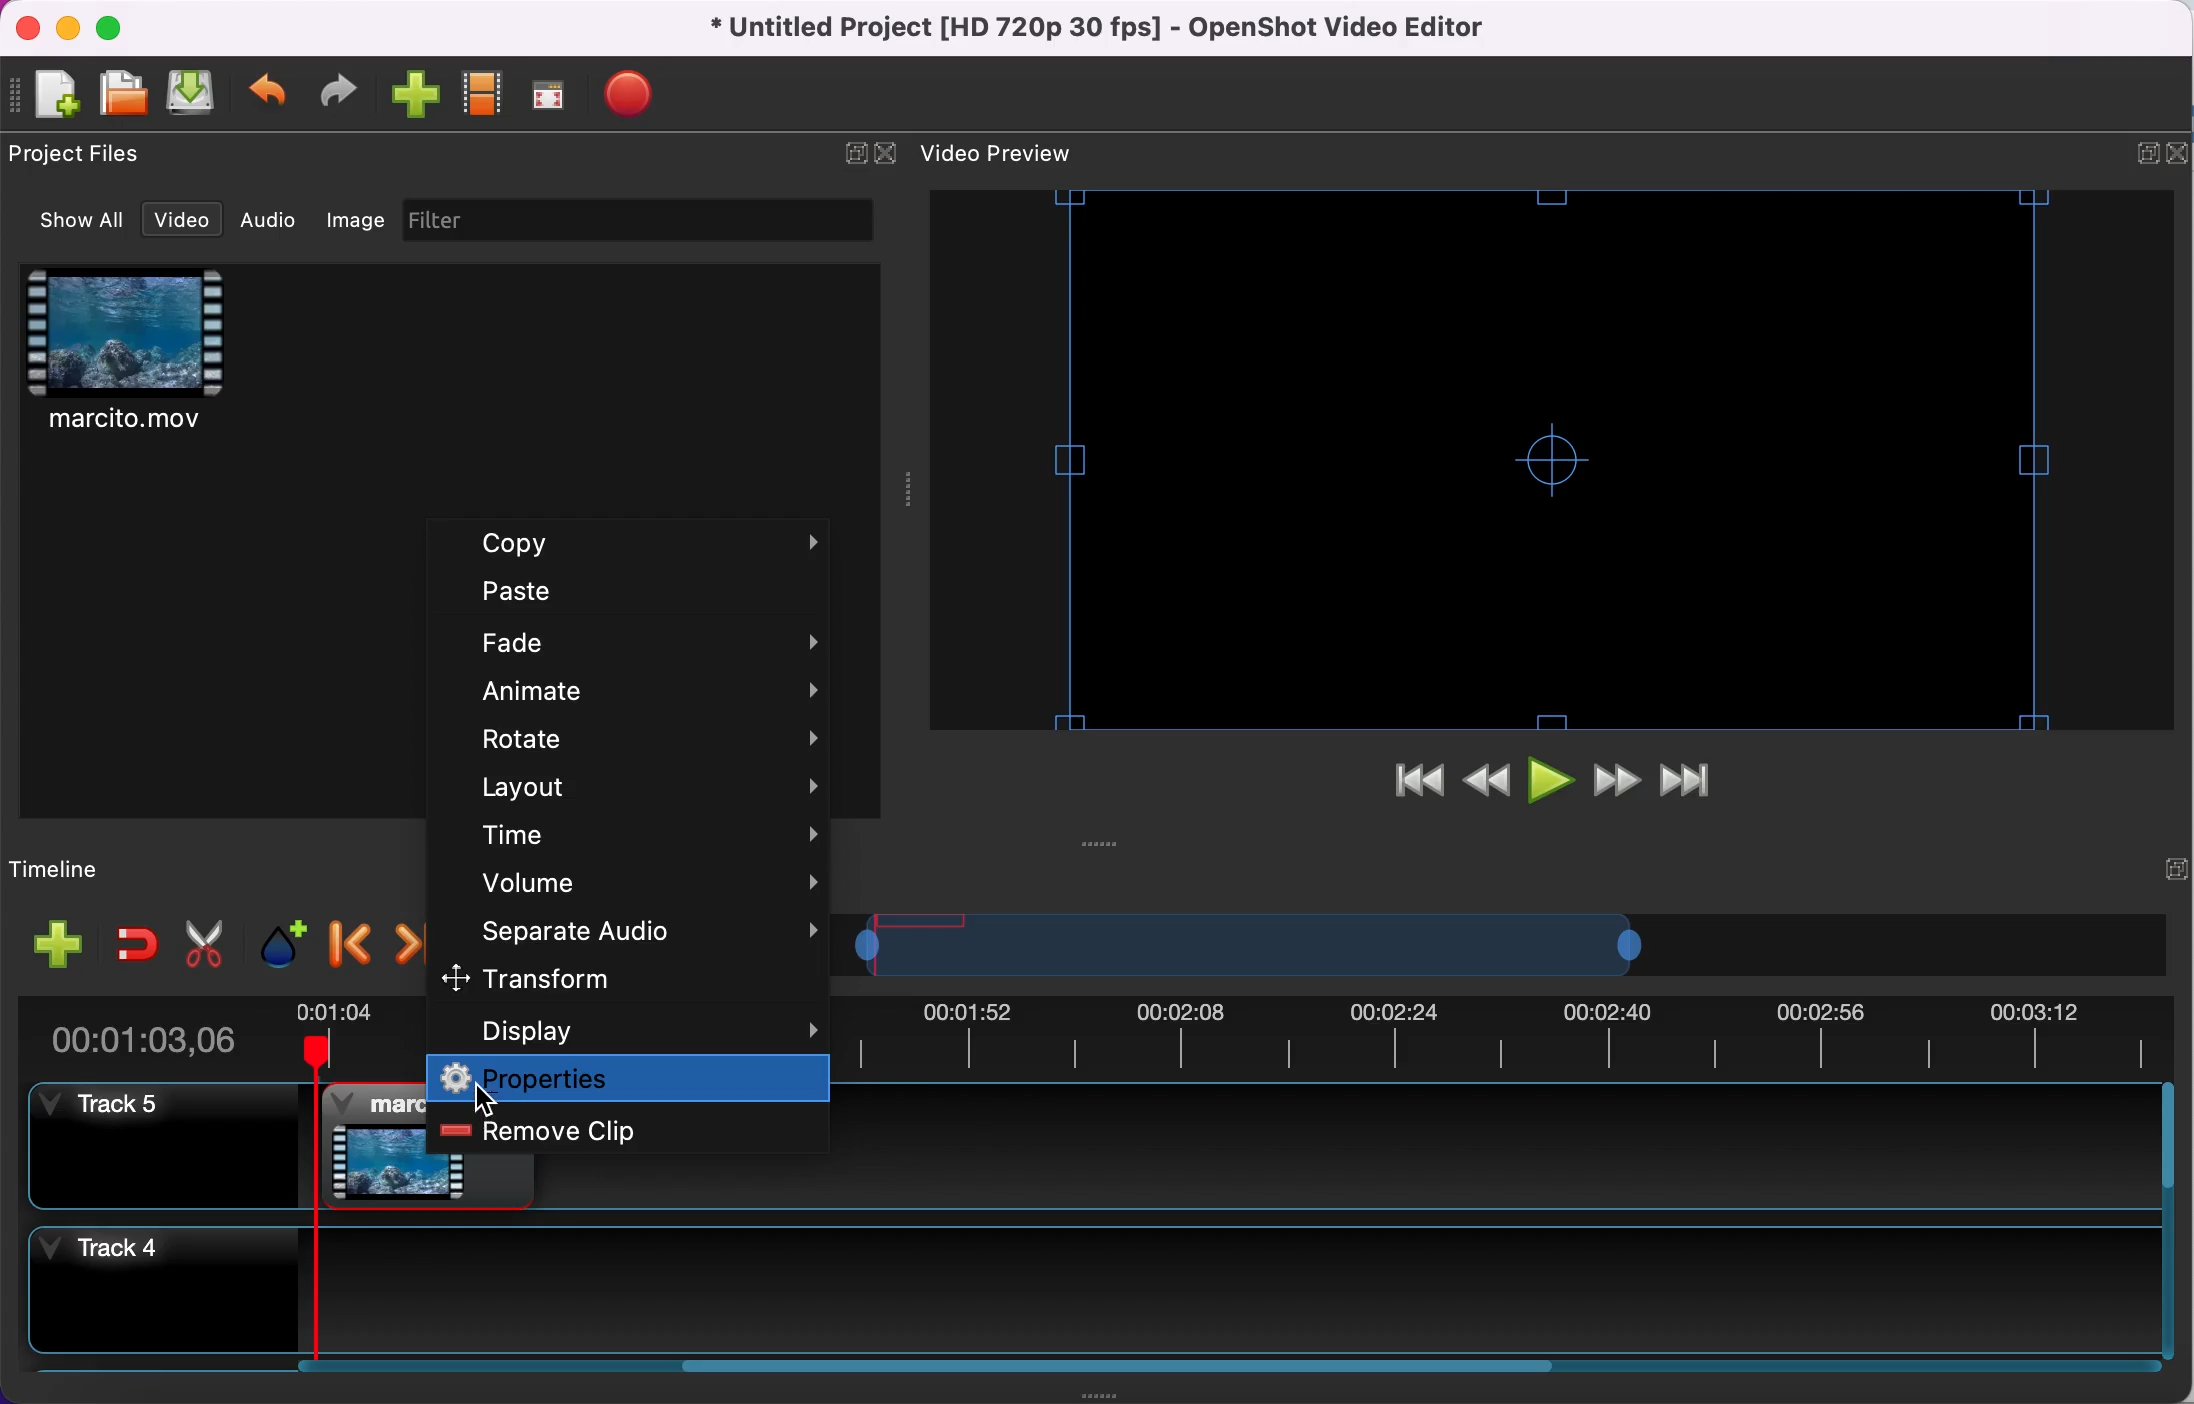 Image resolution: width=2194 pixels, height=1404 pixels. I want to click on timeline, so click(1410, 944).